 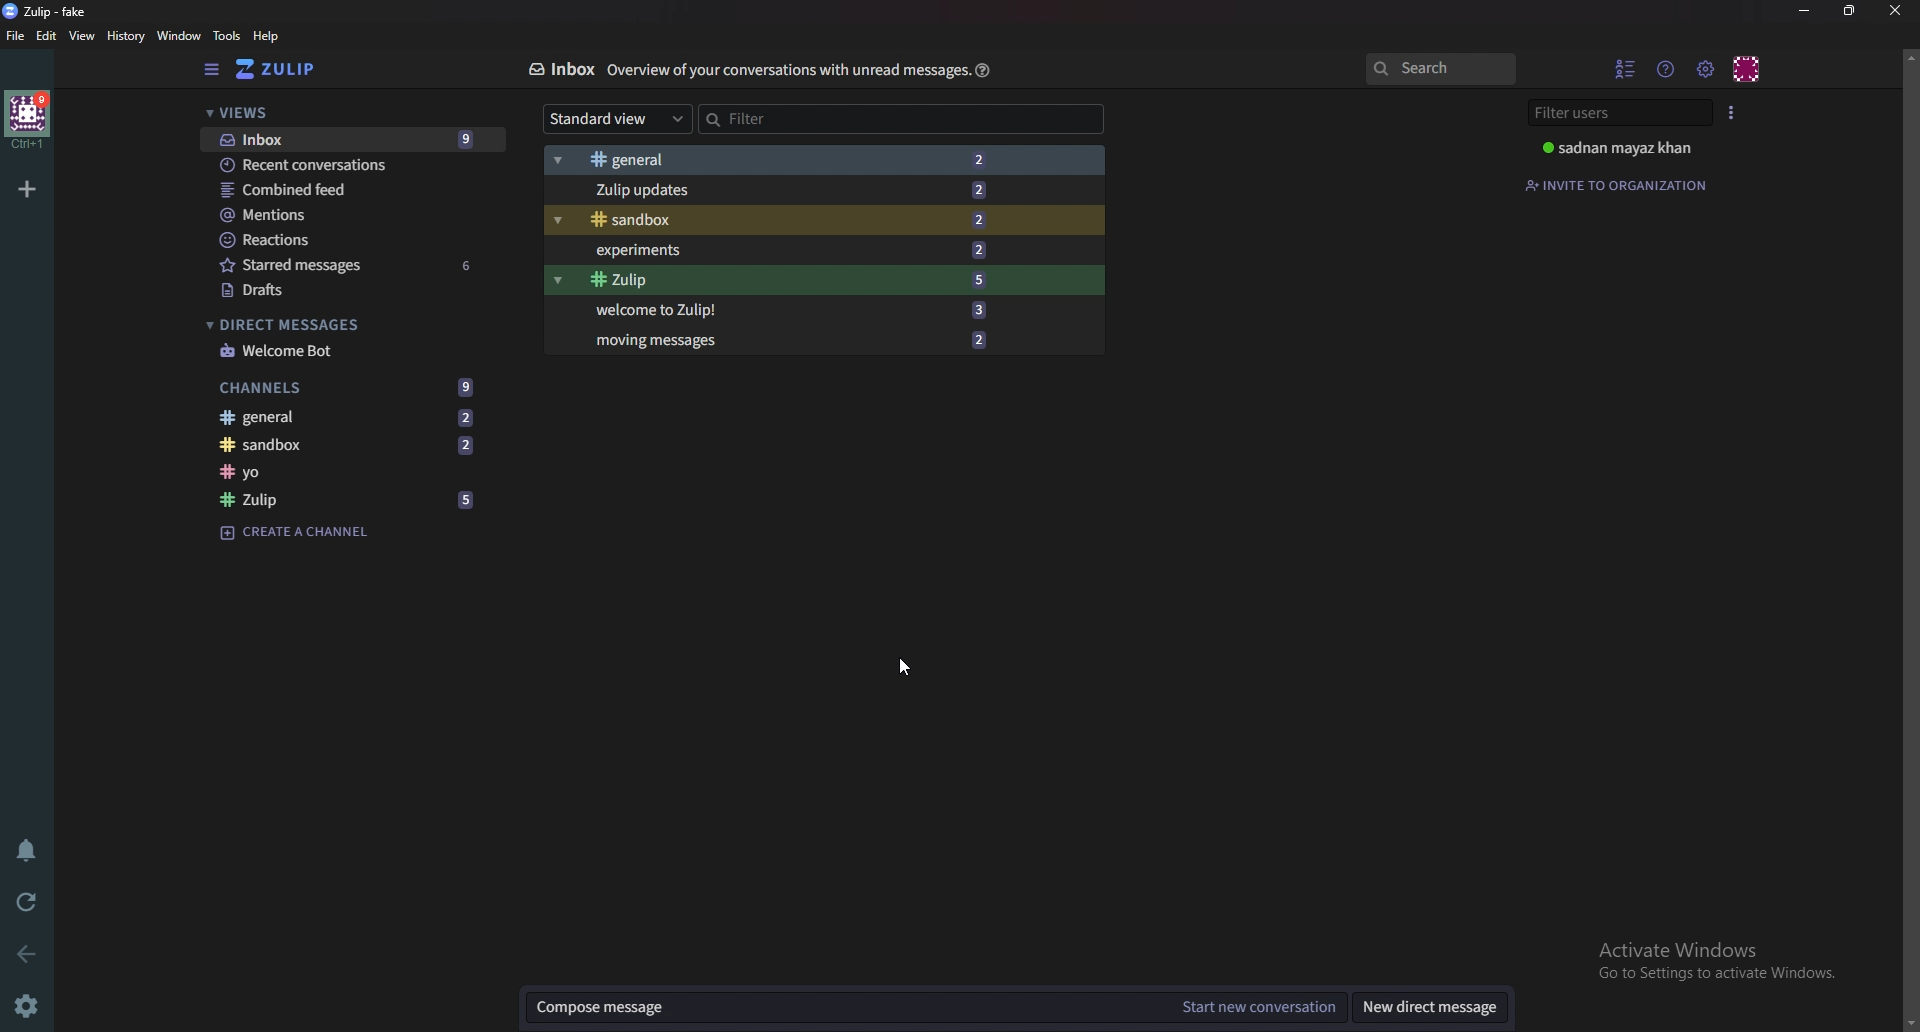 What do you see at coordinates (791, 119) in the screenshot?
I see `Filter` at bounding box center [791, 119].